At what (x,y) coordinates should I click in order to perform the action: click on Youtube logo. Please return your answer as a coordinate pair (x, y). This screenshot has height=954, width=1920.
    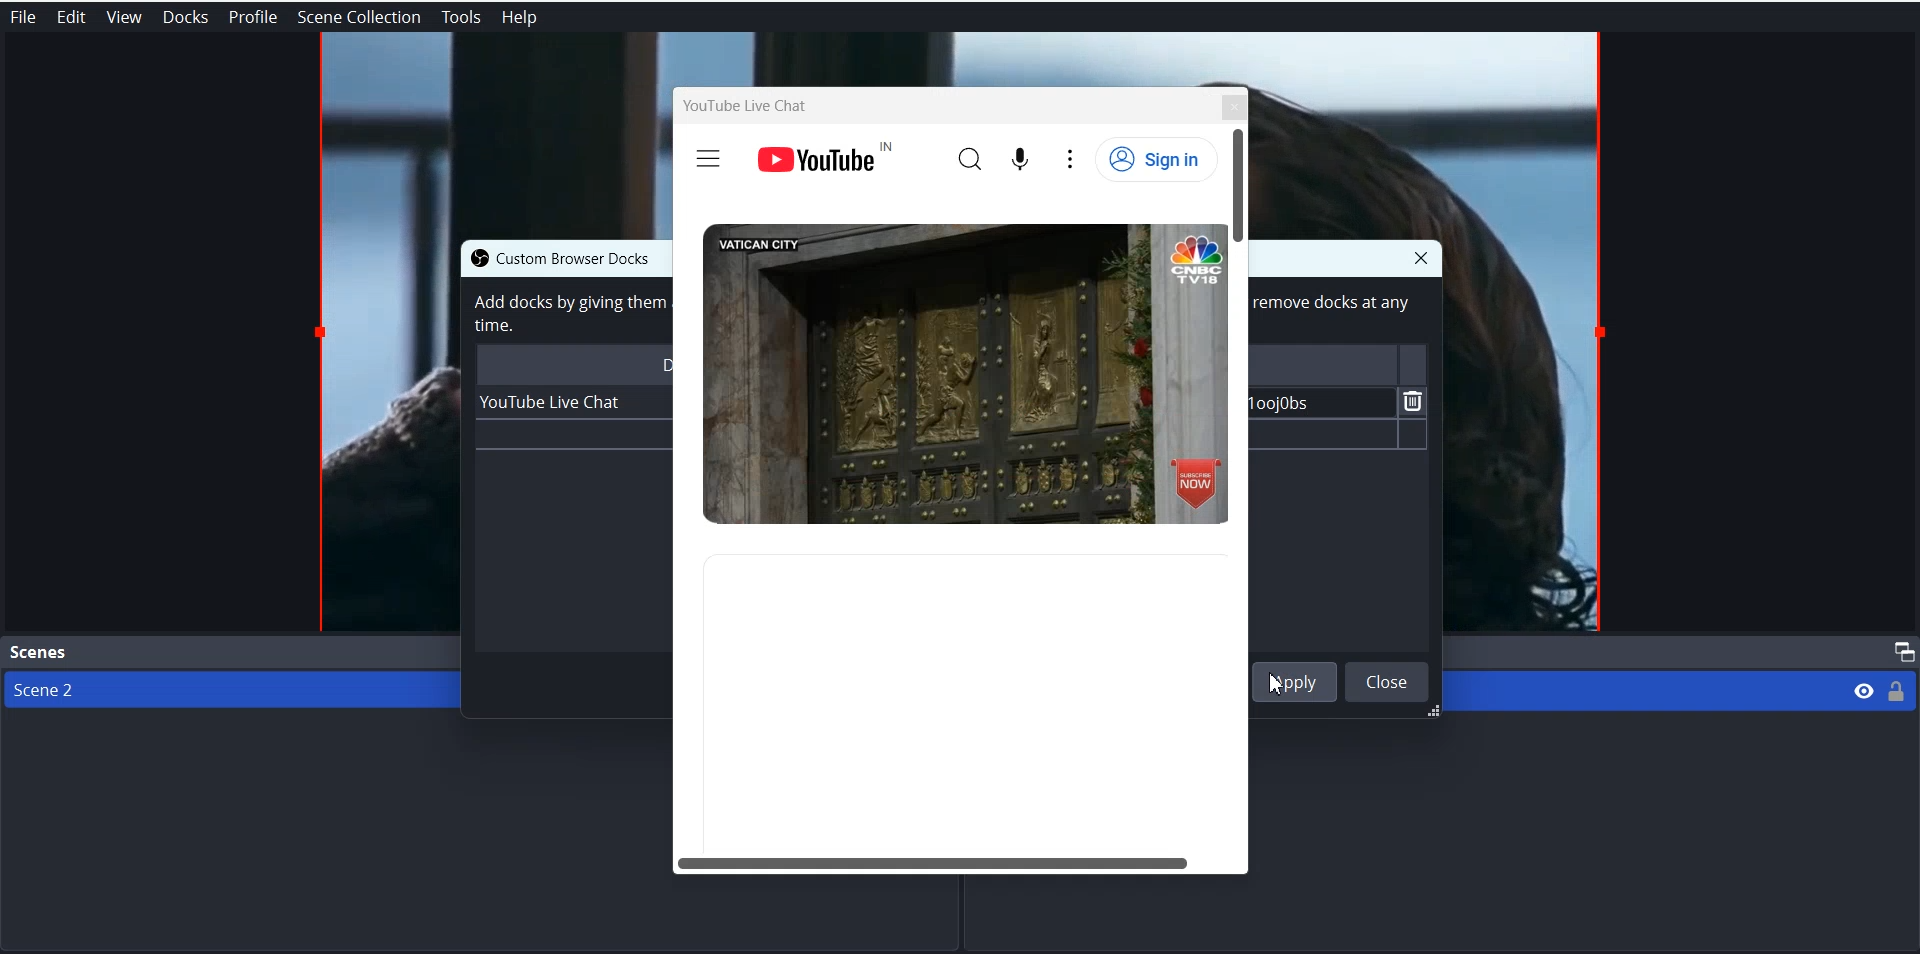
    Looking at the image, I should click on (824, 156).